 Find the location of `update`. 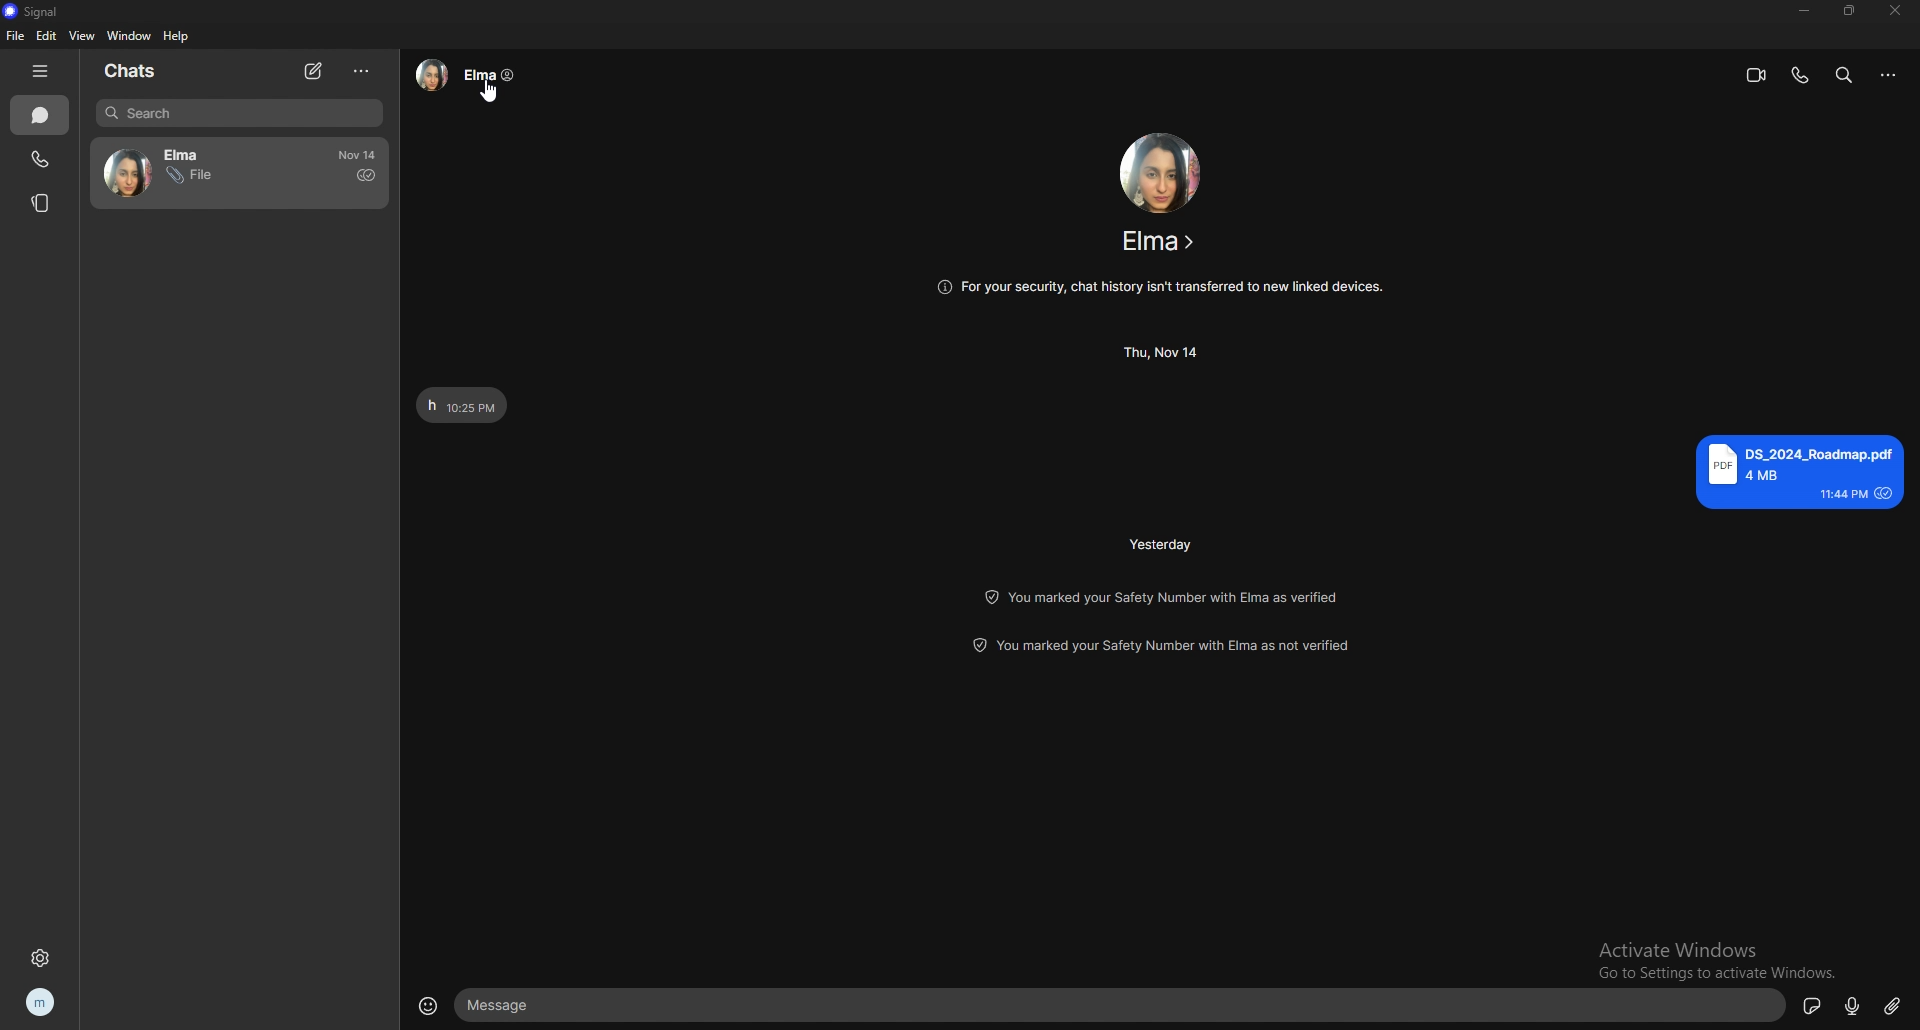

update is located at coordinates (1160, 595).